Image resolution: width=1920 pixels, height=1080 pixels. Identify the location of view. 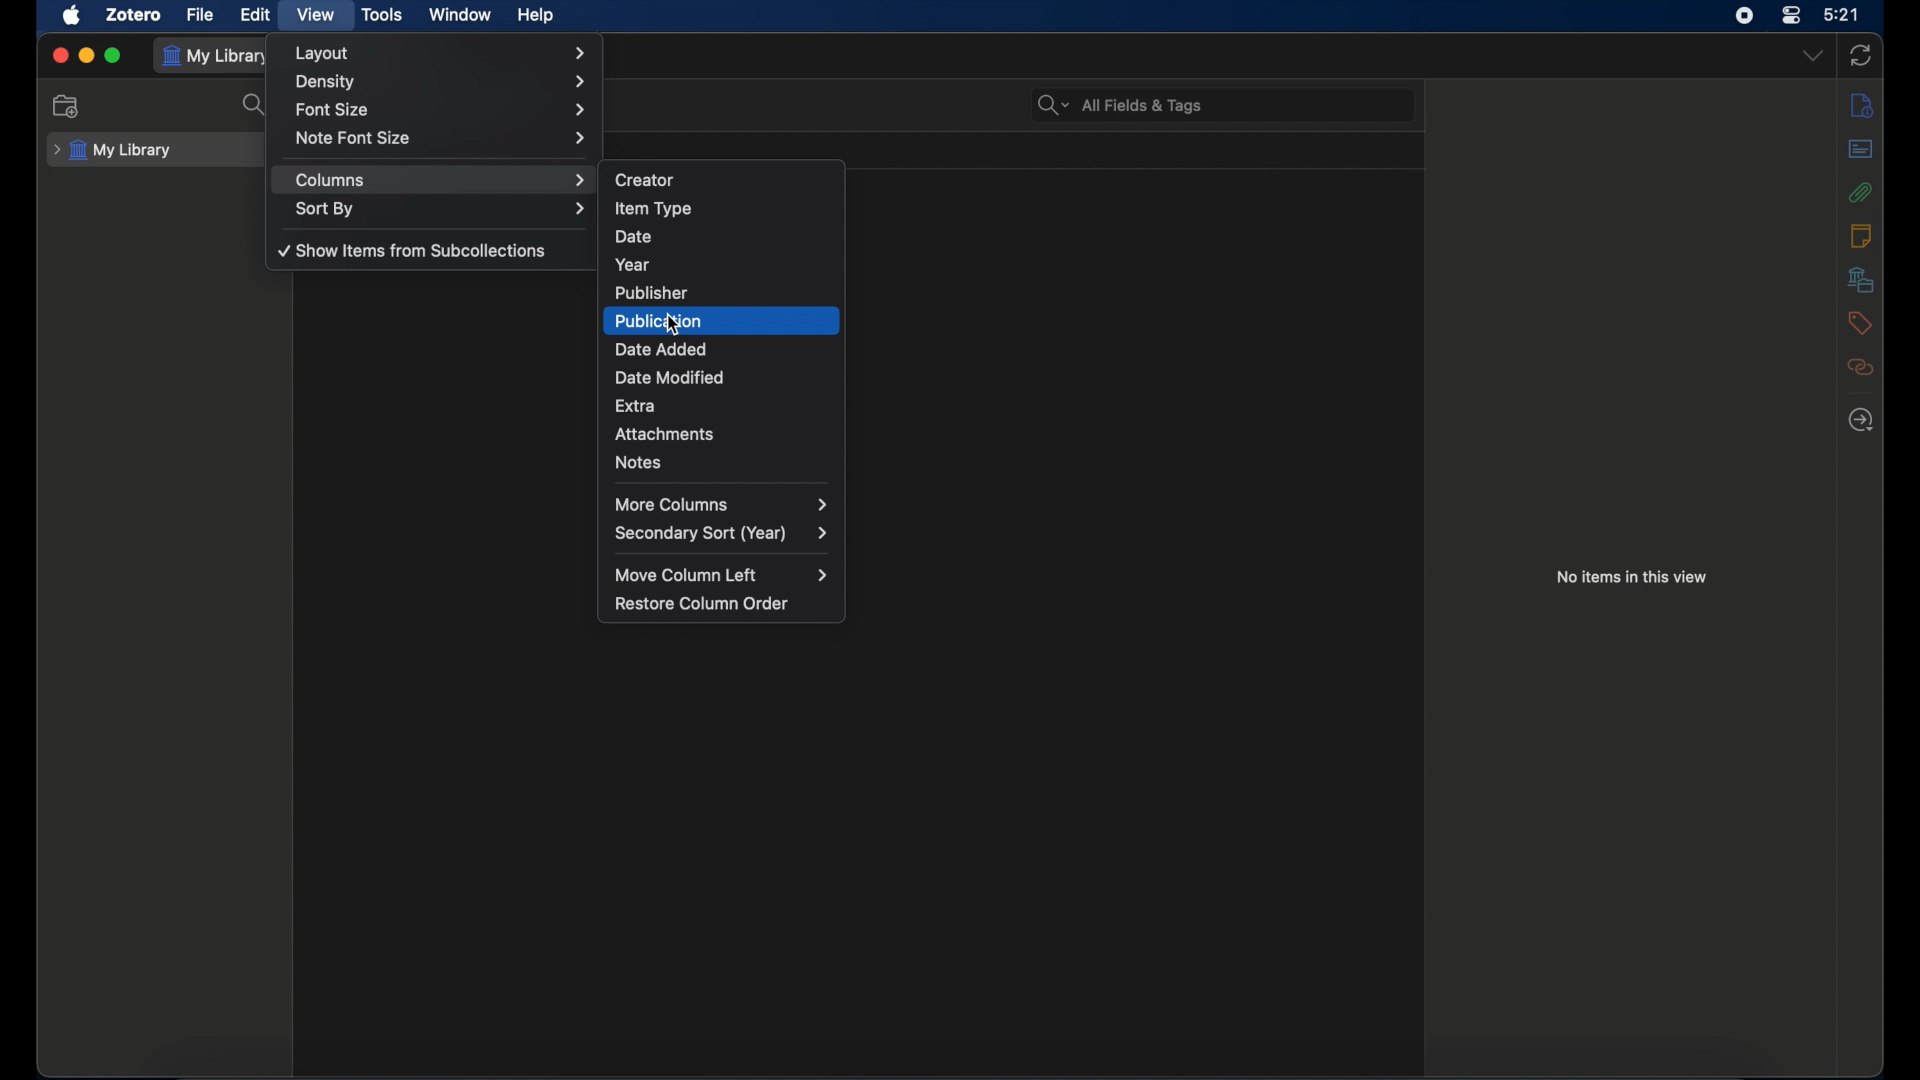
(314, 14).